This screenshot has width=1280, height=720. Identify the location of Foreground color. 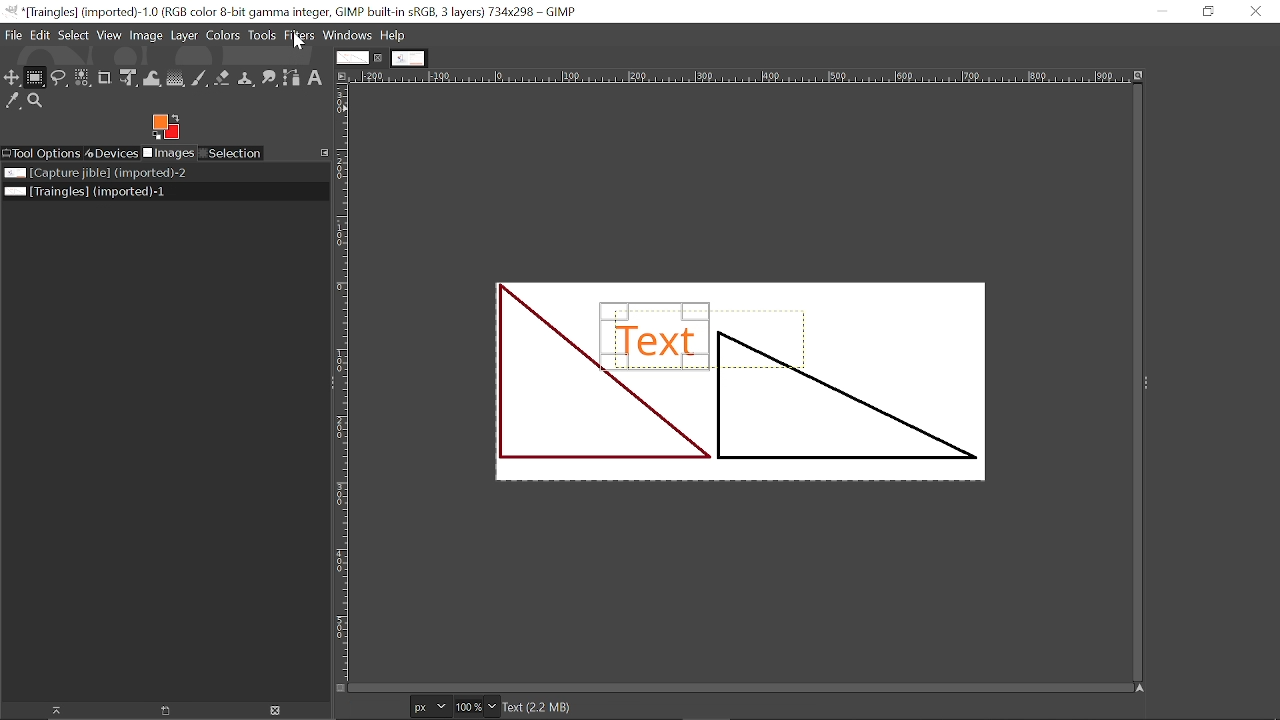
(168, 126).